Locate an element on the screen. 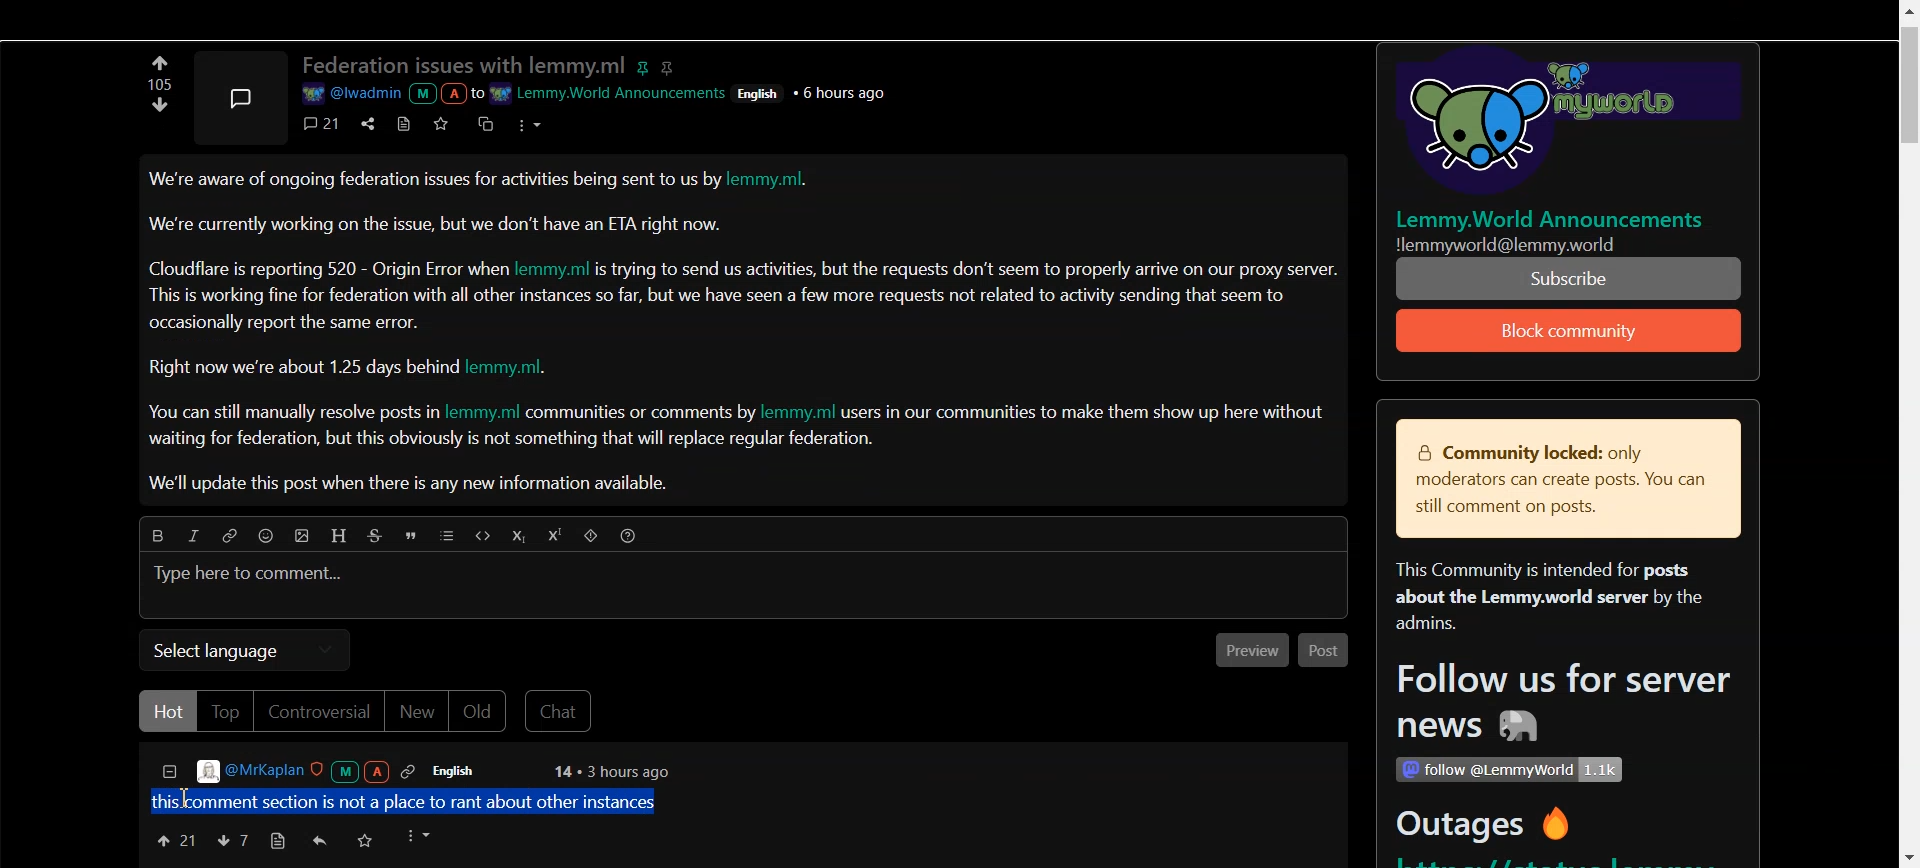  14 + 3 hours ago is located at coordinates (609, 773).